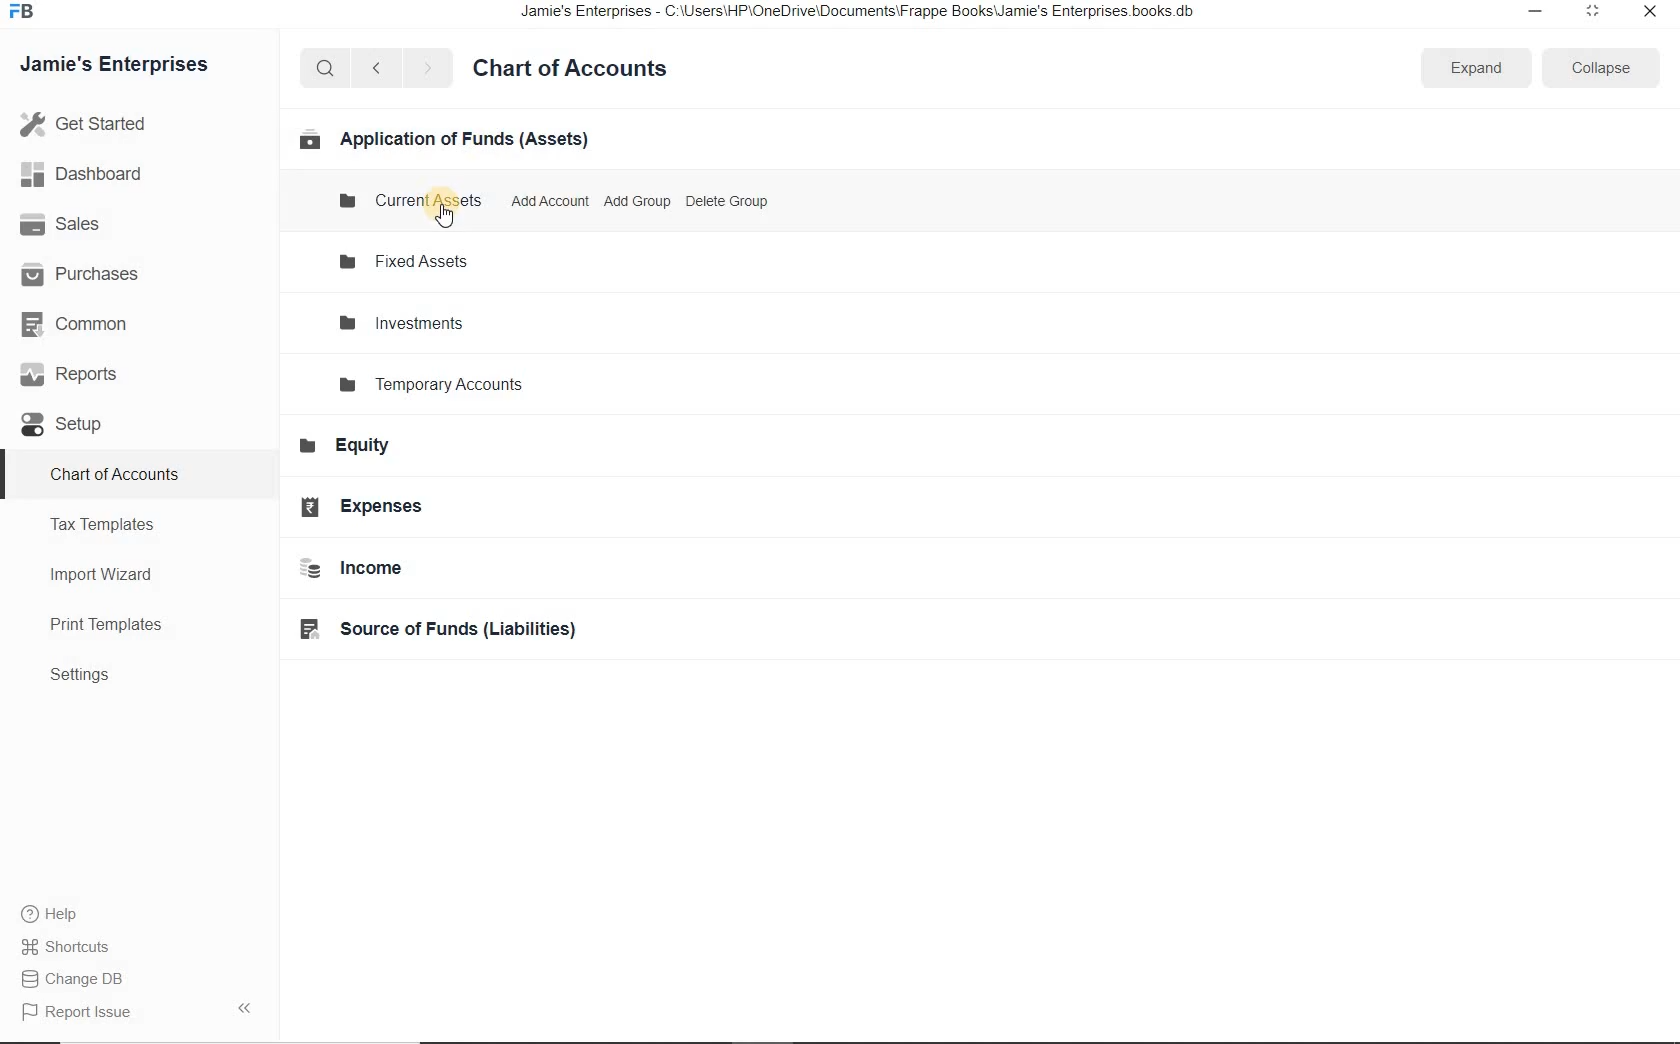 The image size is (1680, 1044). Describe the element at coordinates (89, 676) in the screenshot. I see `Settings` at that location.